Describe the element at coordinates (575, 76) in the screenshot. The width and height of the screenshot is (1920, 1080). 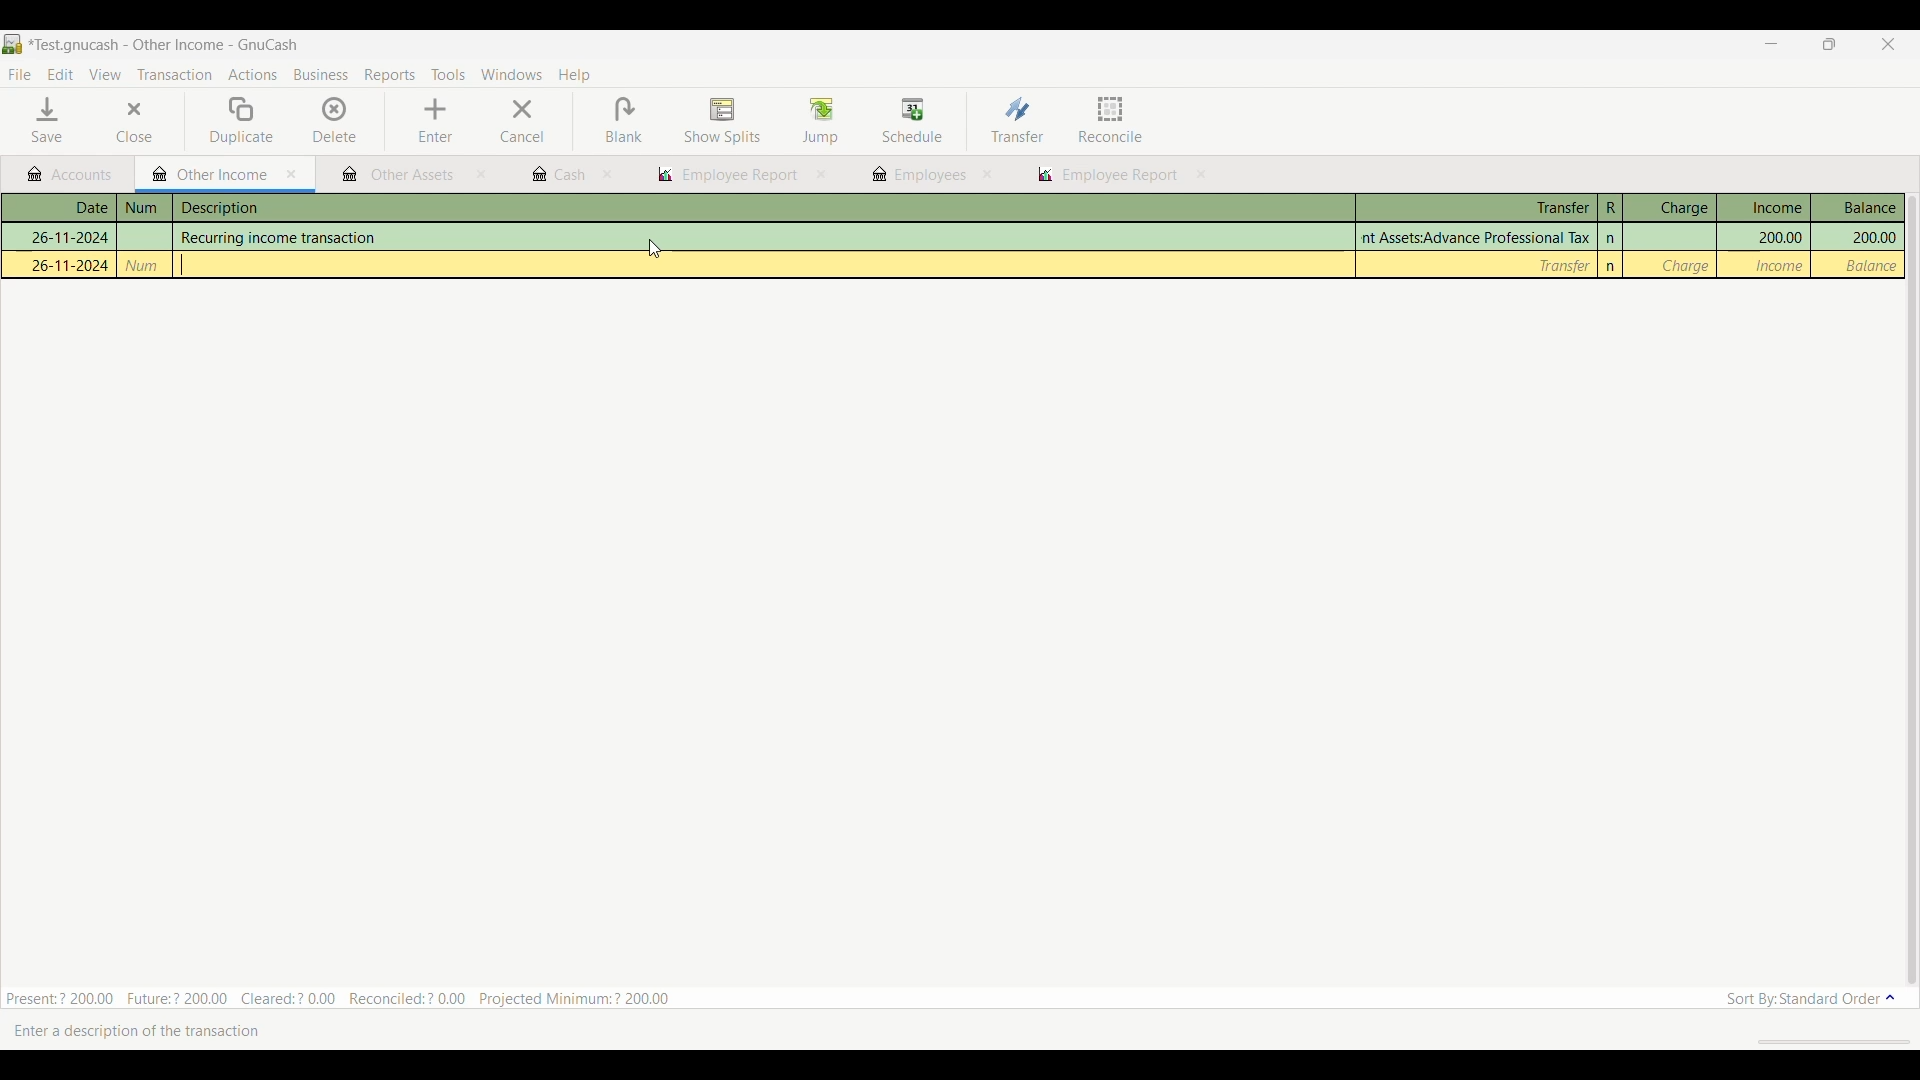
I see `Help menu` at that location.